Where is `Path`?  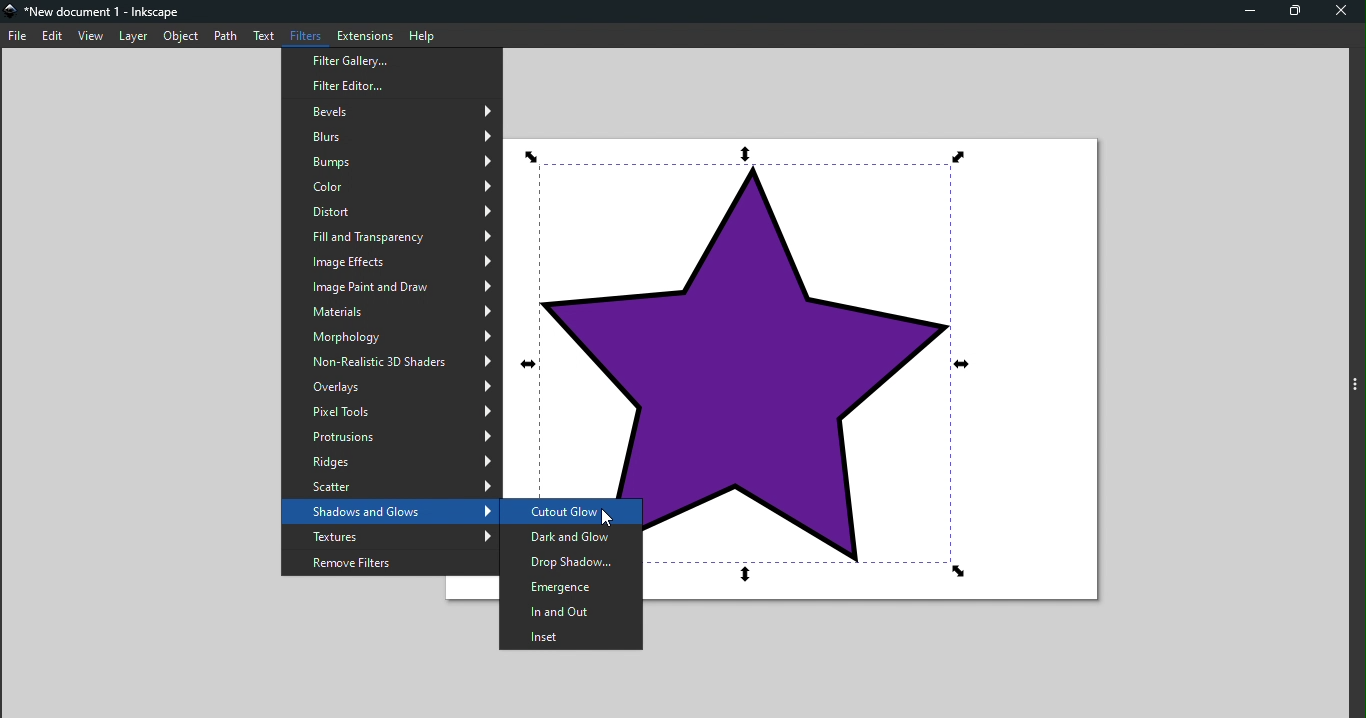
Path is located at coordinates (227, 34).